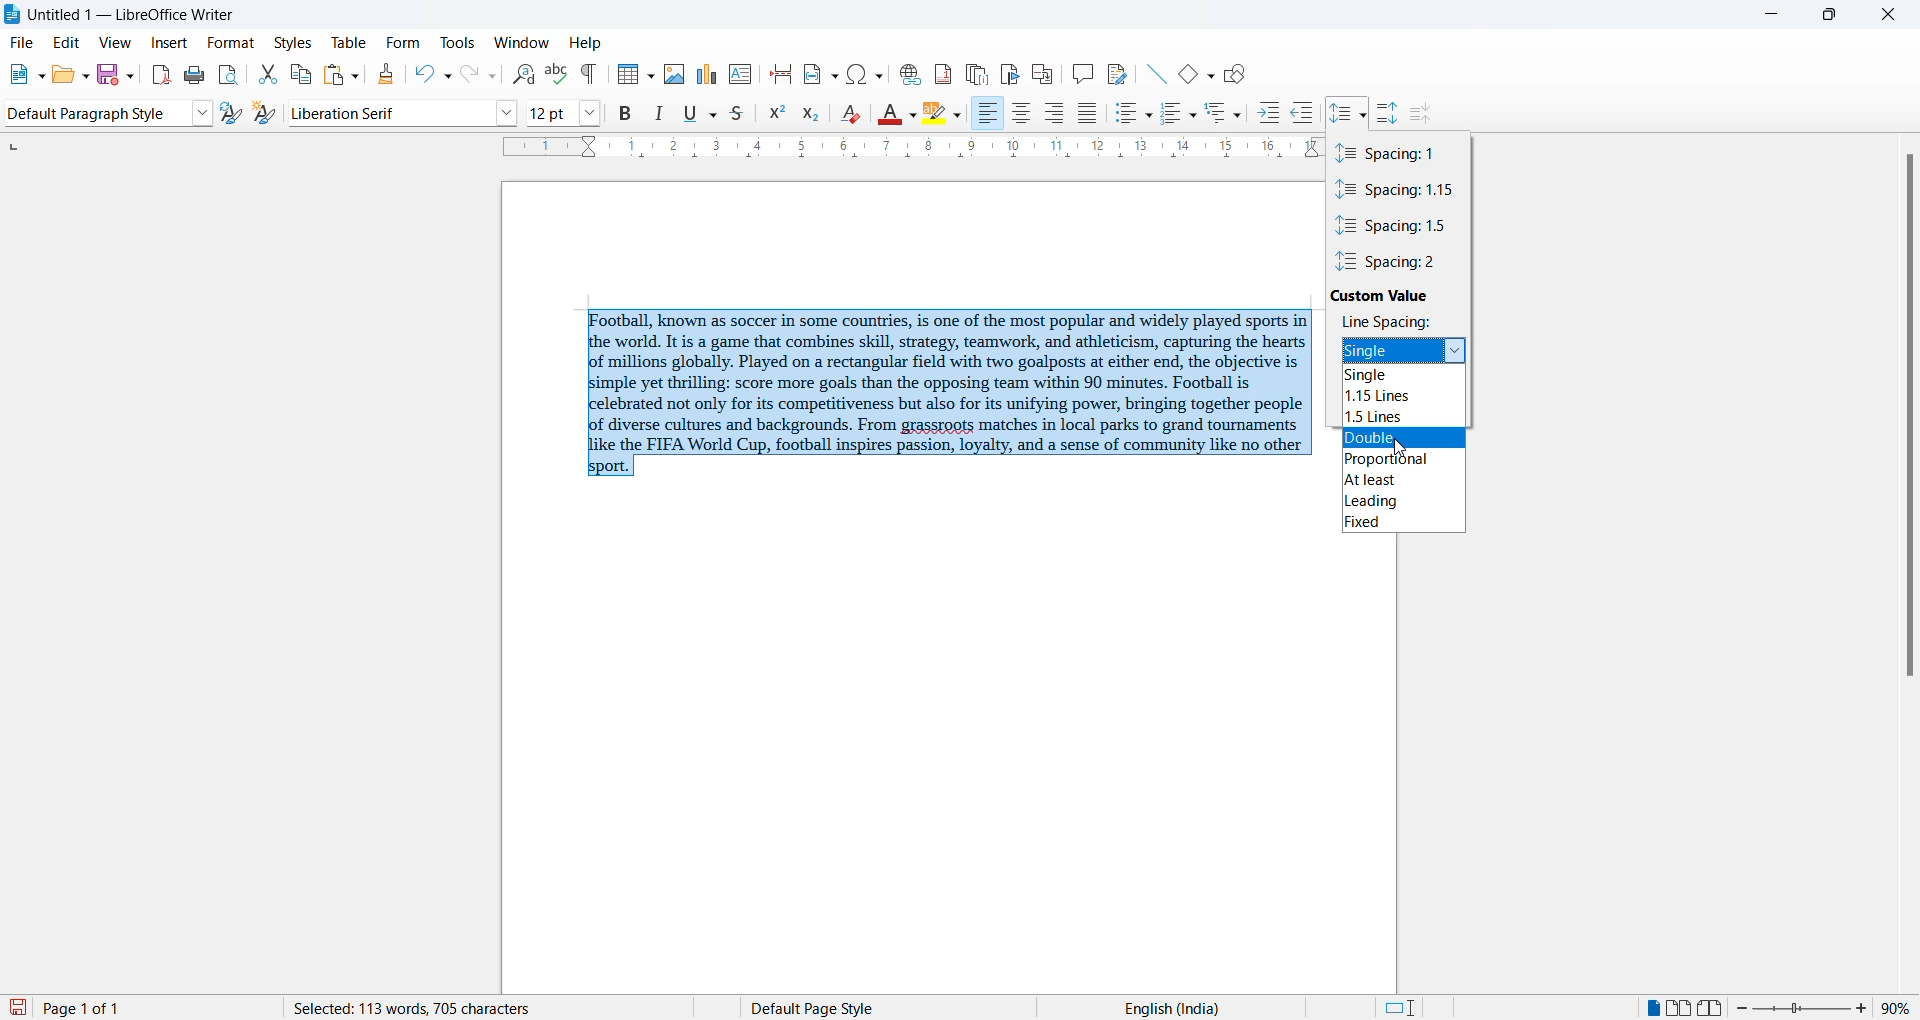  What do you see at coordinates (1829, 17) in the screenshot?
I see `maximize` at bounding box center [1829, 17].